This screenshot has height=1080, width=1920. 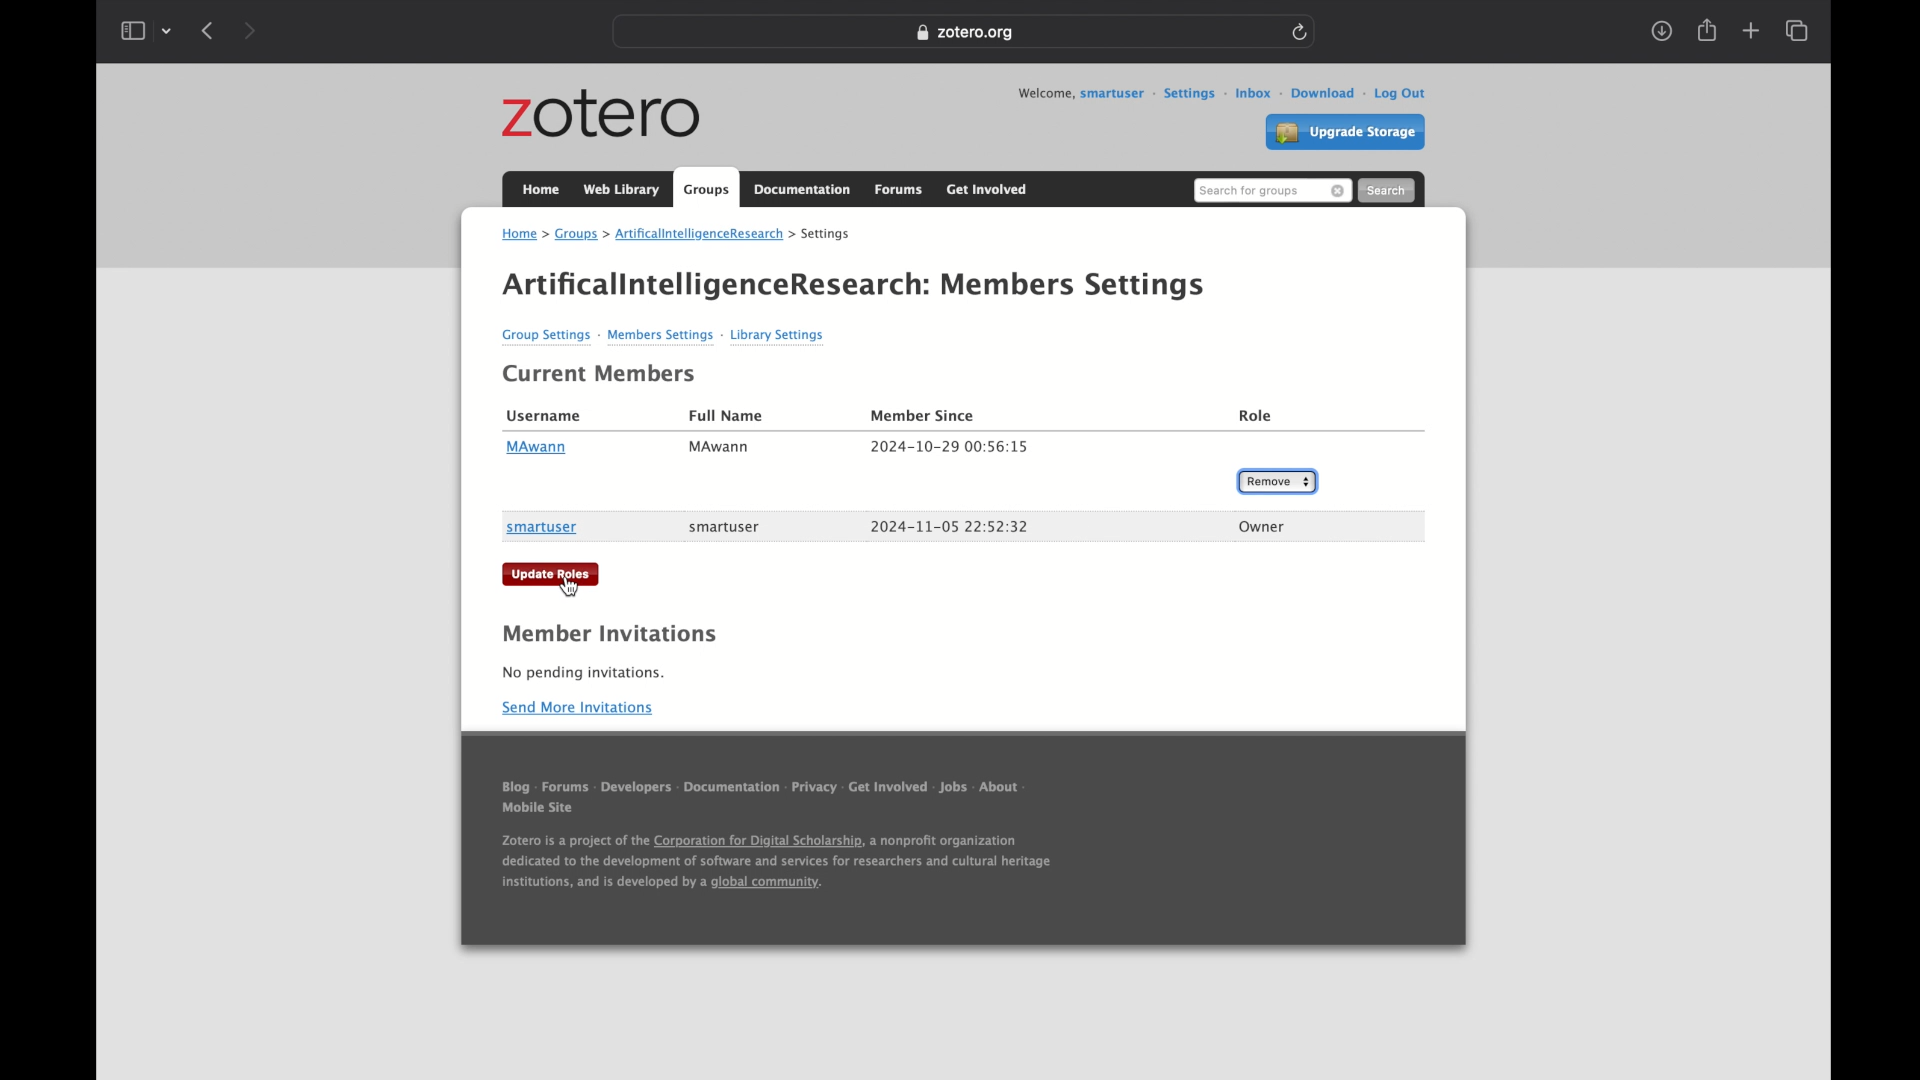 I want to click on members settings, so click(x=661, y=338).